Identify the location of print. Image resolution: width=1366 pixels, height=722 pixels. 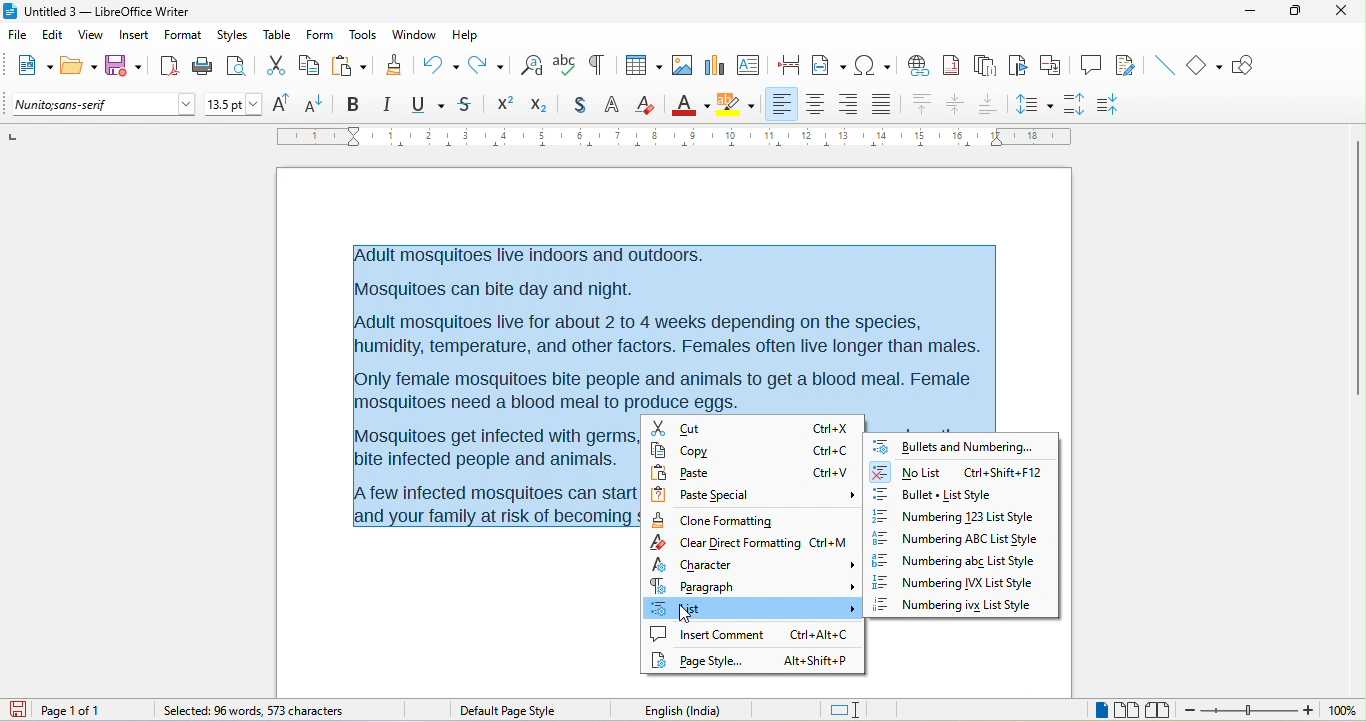
(202, 69).